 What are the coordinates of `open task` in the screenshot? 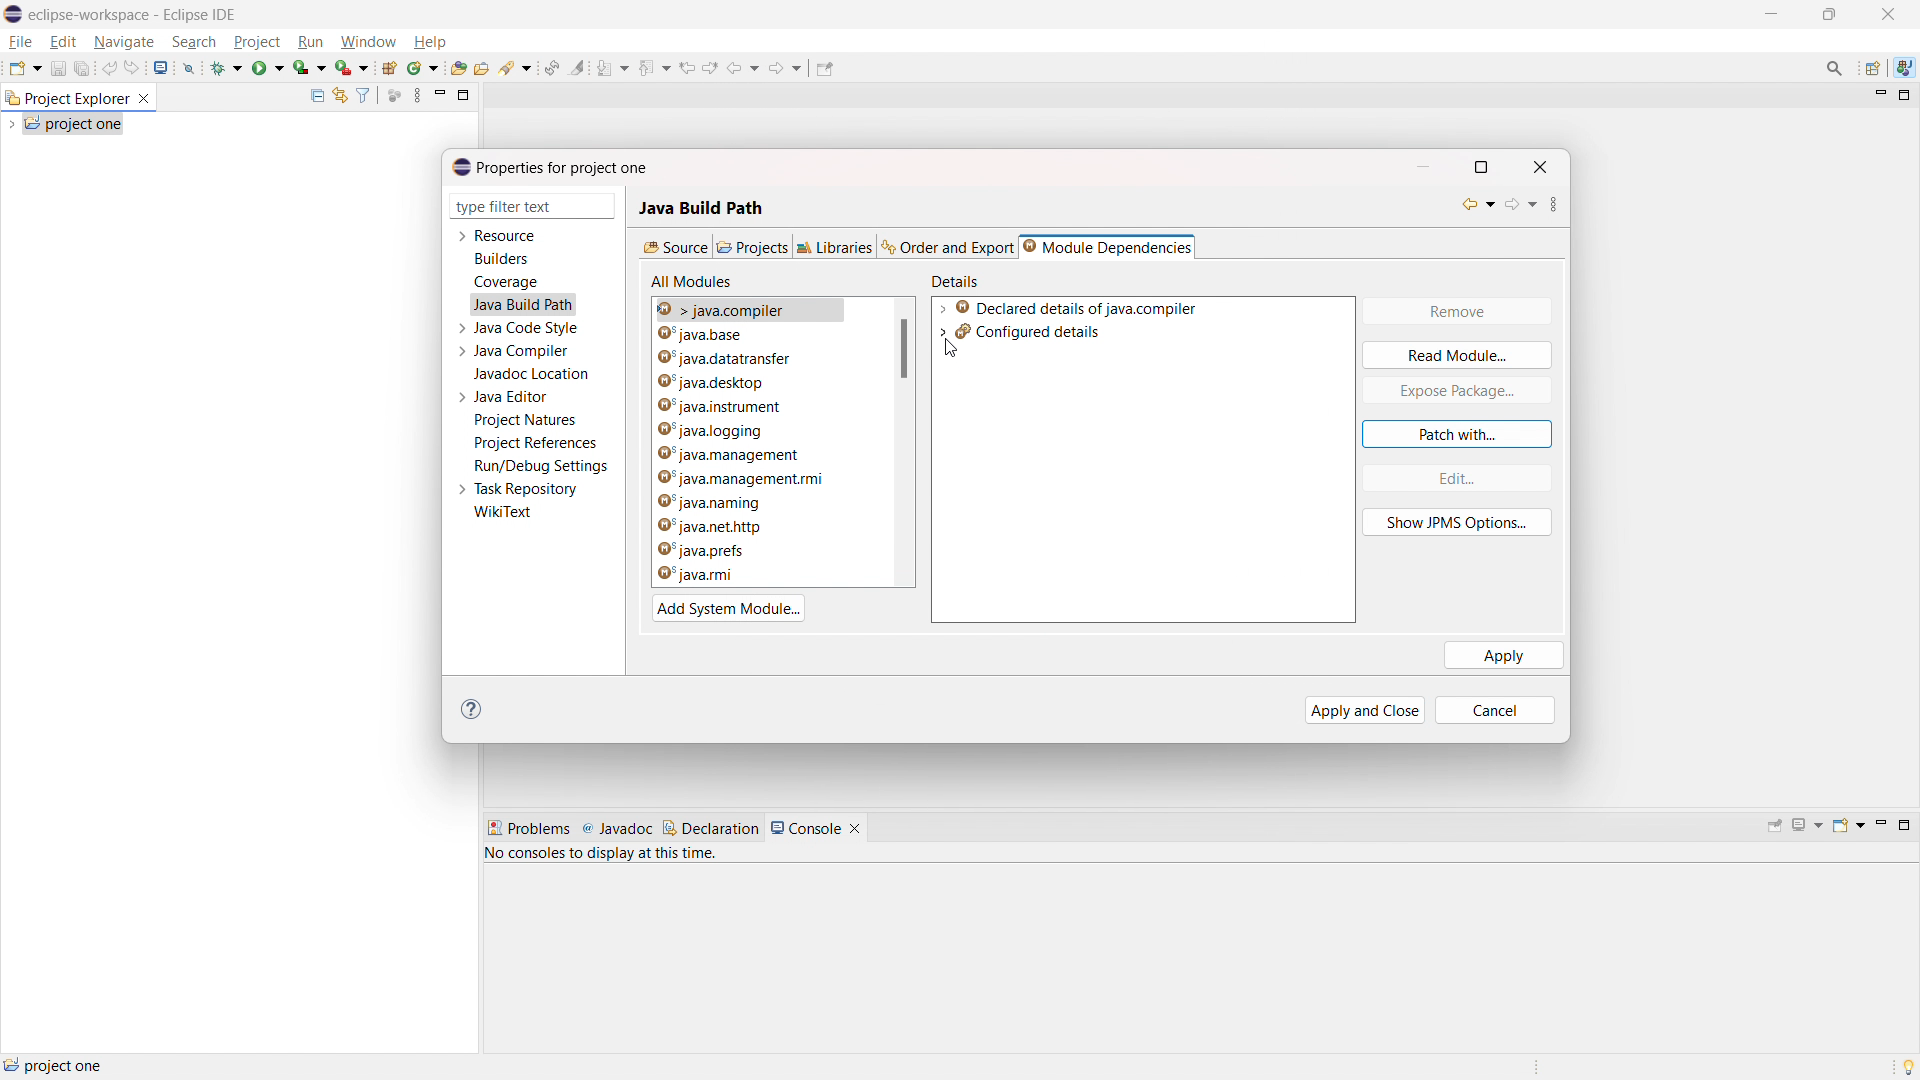 It's located at (482, 67).